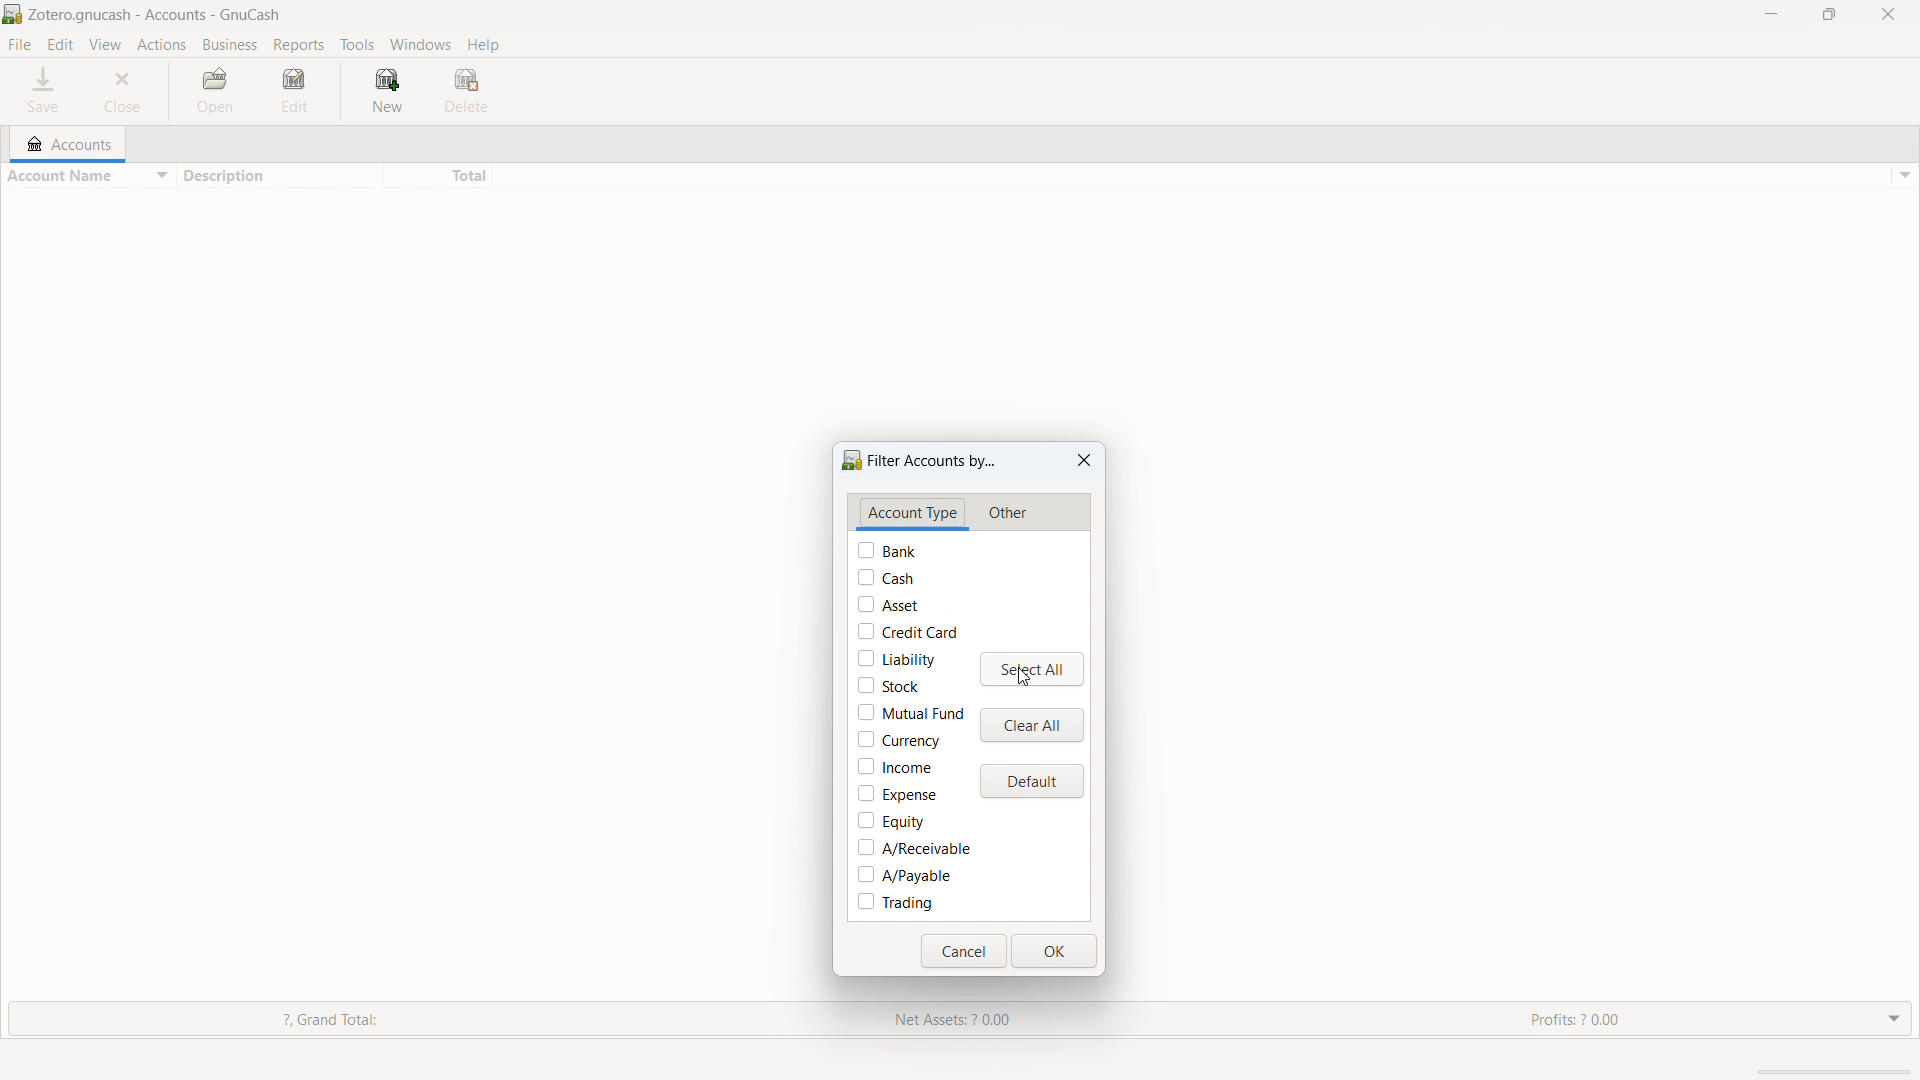  What do you see at coordinates (467, 89) in the screenshot?
I see `delete` at bounding box center [467, 89].